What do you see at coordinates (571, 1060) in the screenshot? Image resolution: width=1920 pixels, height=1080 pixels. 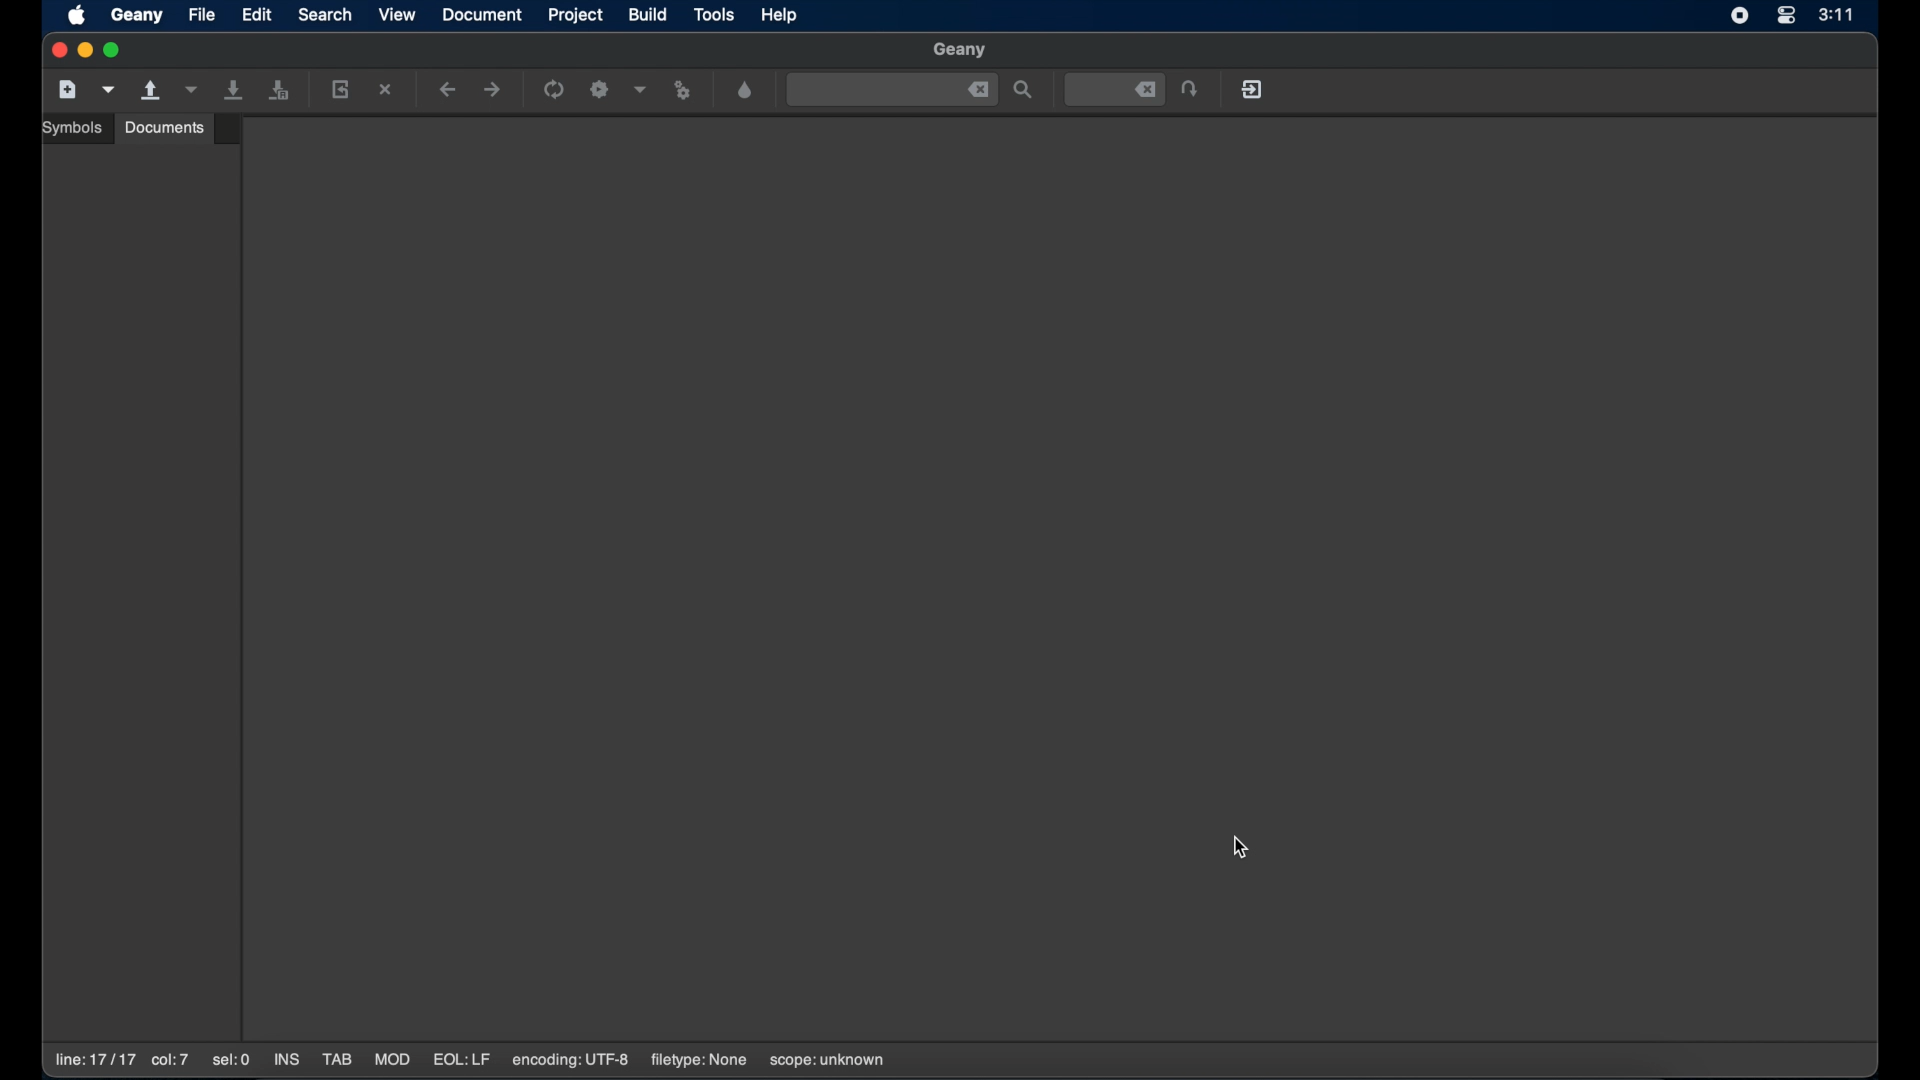 I see `encoding: UTF-8` at bounding box center [571, 1060].